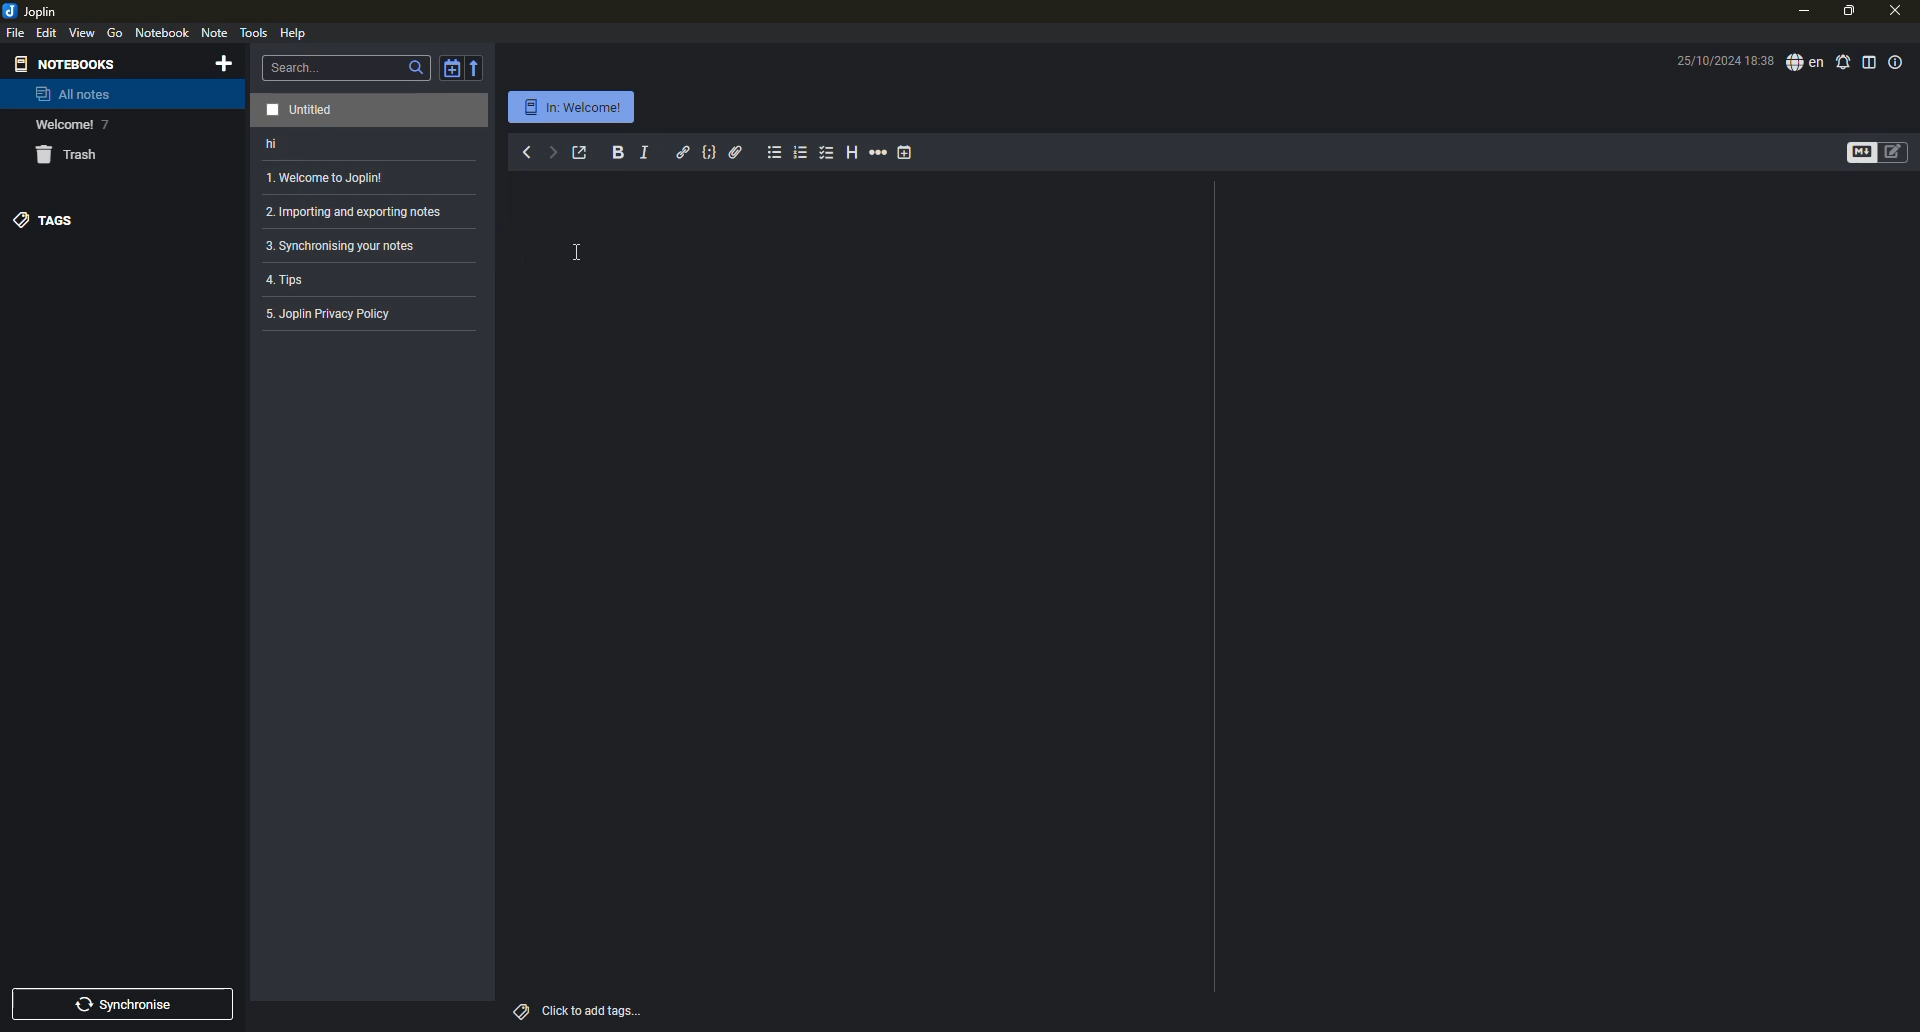 The image size is (1920, 1032). What do you see at coordinates (1854, 153) in the screenshot?
I see `toggle editors` at bounding box center [1854, 153].